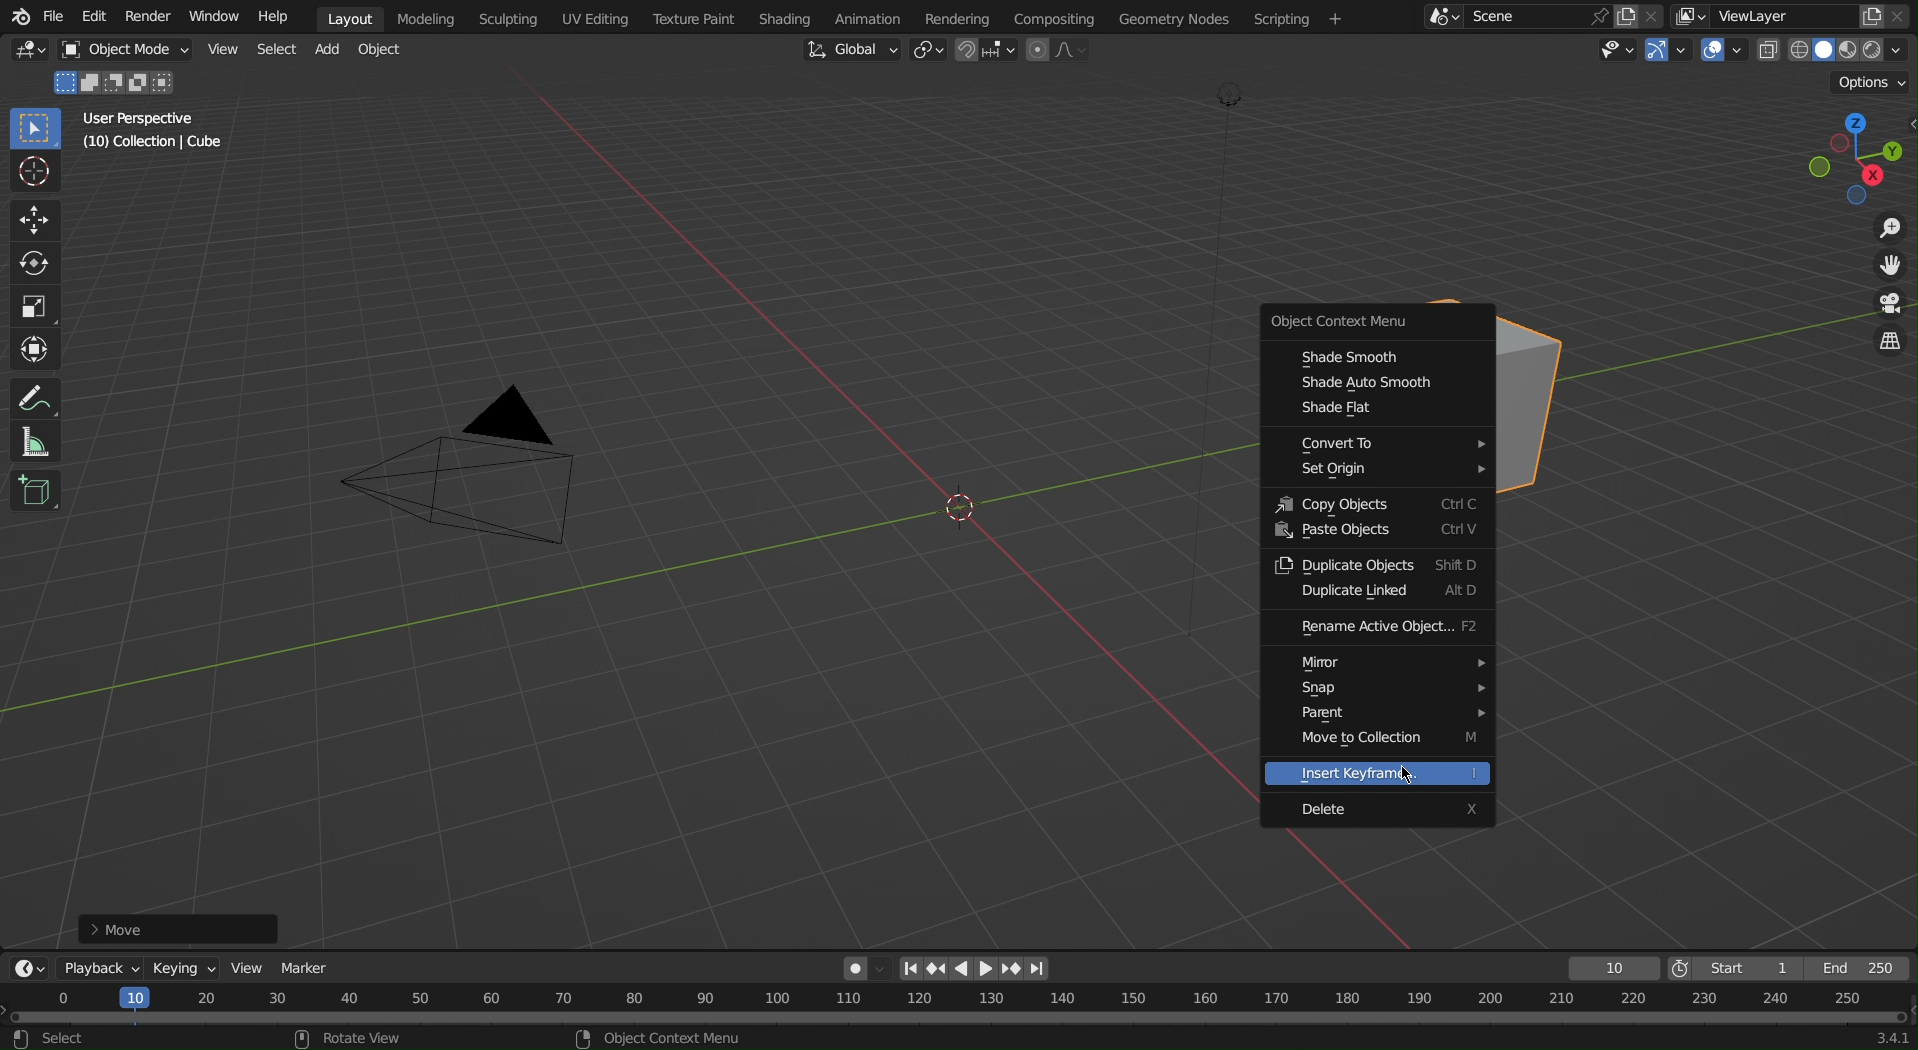 This screenshot has width=1918, height=1050. I want to click on First page, so click(910, 968).